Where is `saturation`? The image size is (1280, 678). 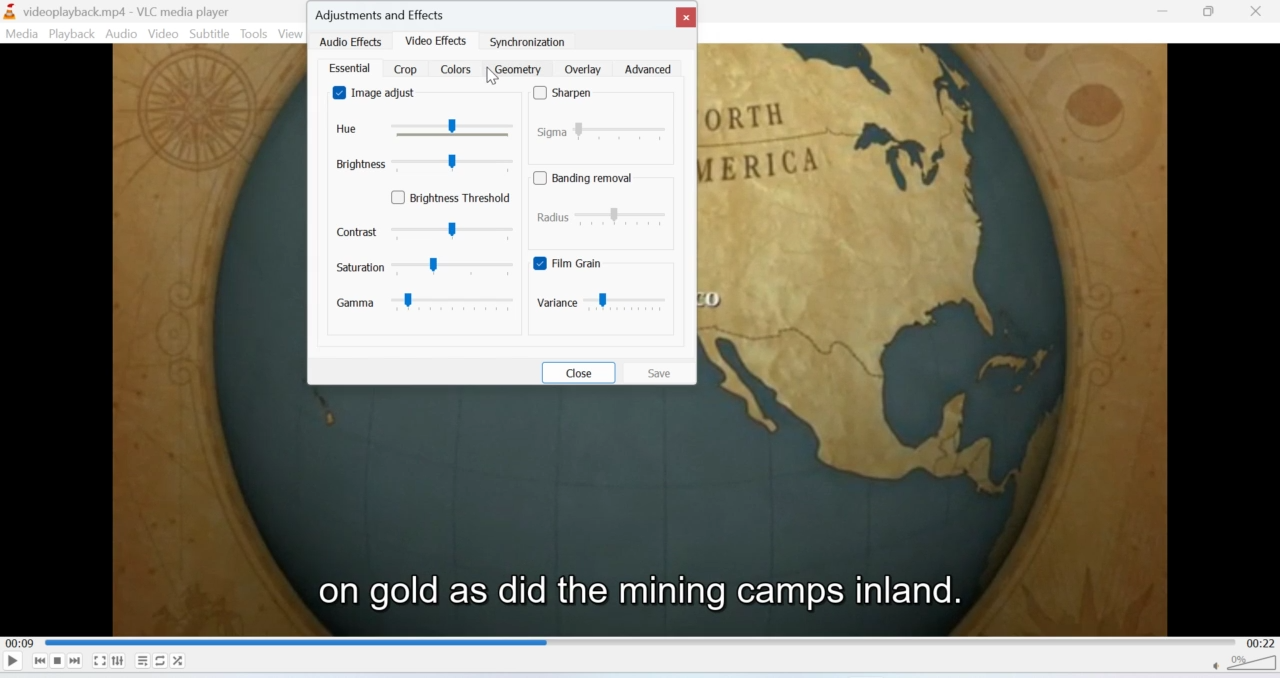 saturation is located at coordinates (425, 265).